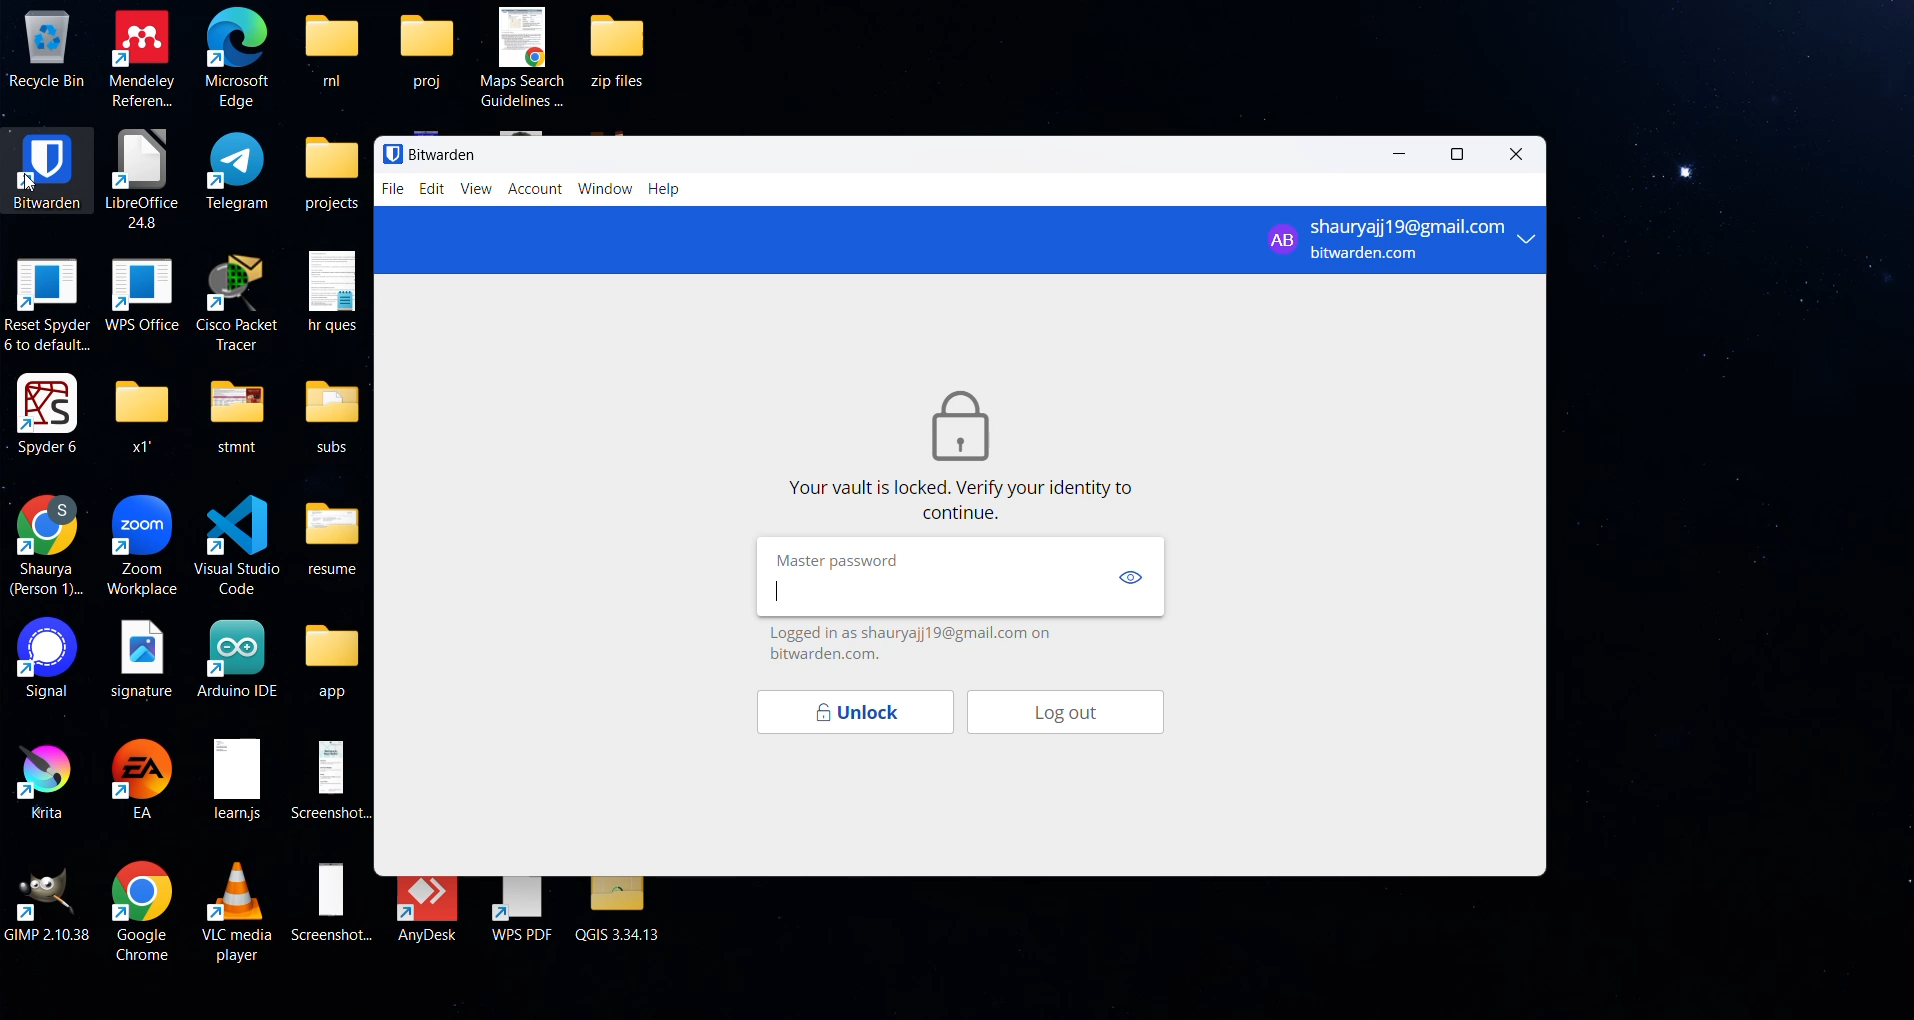 This screenshot has height=1020, width=1914. What do you see at coordinates (139, 413) in the screenshot?
I see `x1"` at bounding box center [139, 413].